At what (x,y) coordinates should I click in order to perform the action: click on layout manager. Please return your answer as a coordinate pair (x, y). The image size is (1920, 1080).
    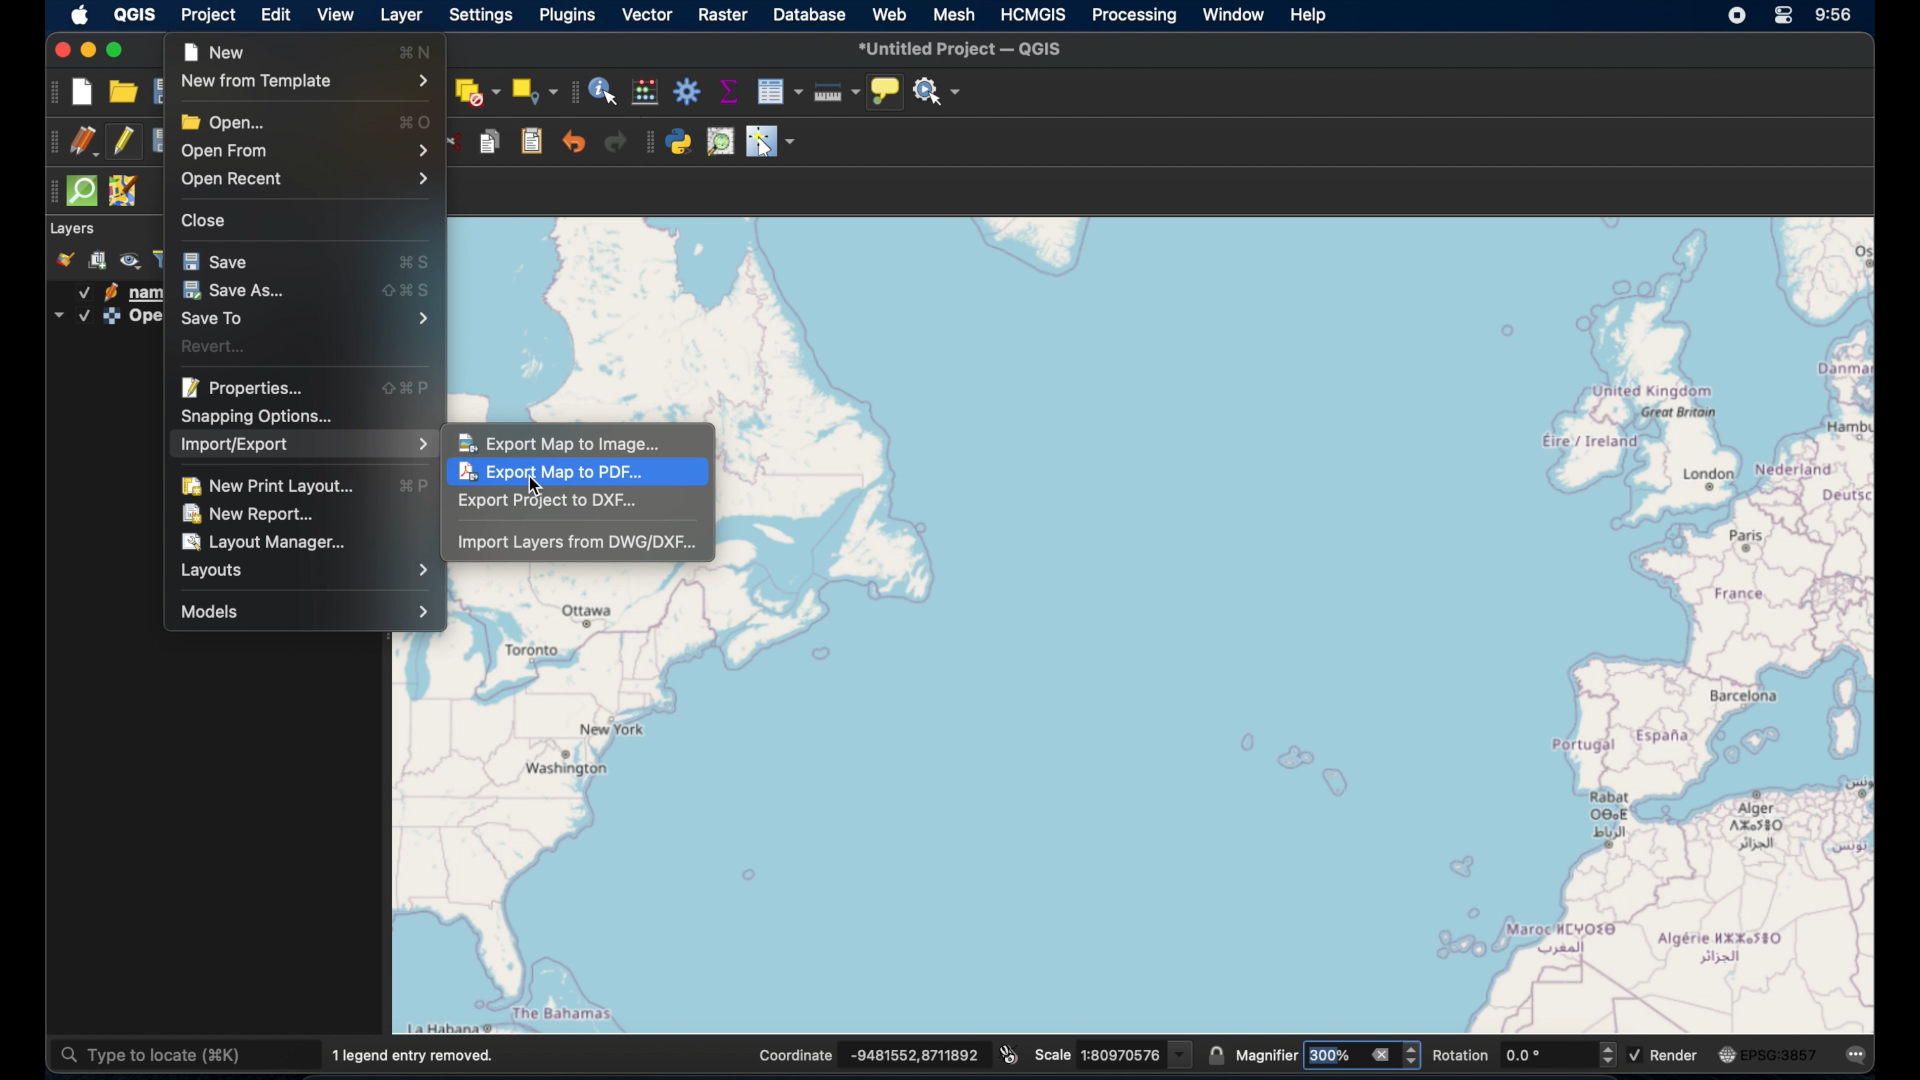
    Looking at the image, I should click on (265, 541).